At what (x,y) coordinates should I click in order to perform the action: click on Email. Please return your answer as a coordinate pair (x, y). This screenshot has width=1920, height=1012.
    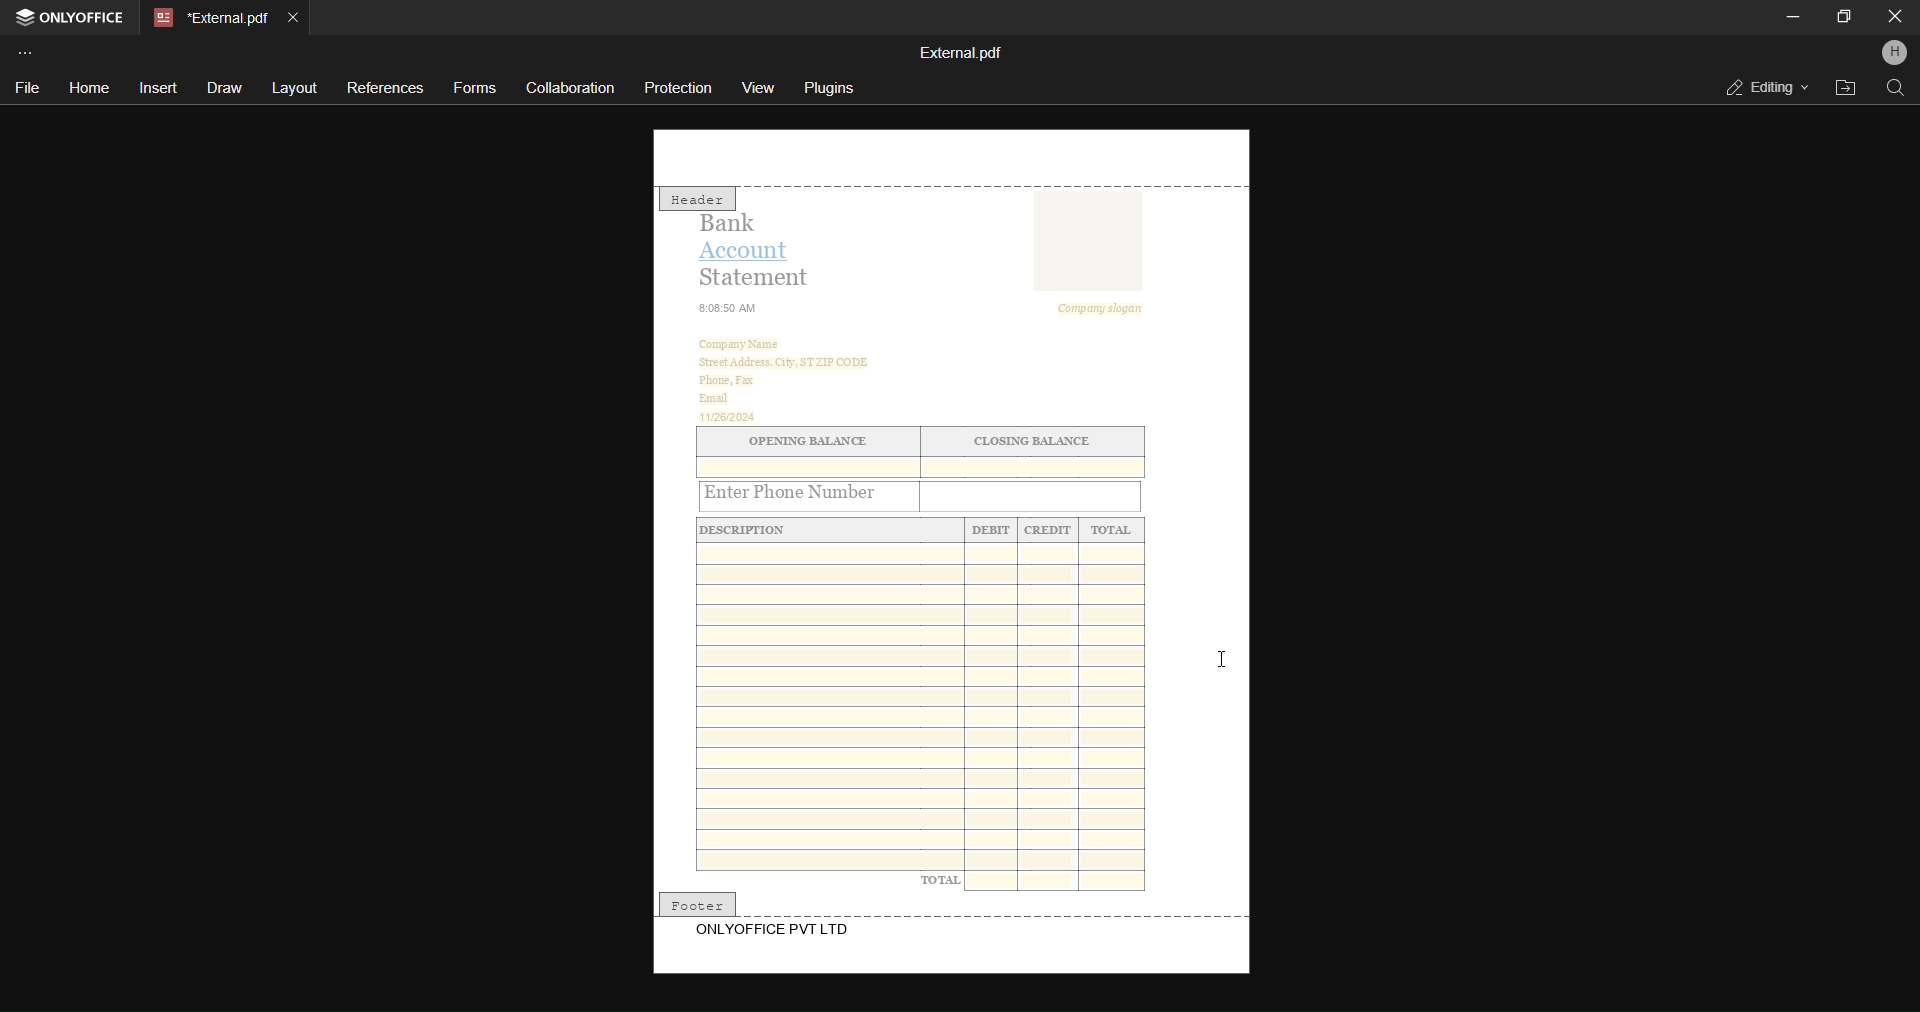
    Looking at the image, I should click on (714, 398).